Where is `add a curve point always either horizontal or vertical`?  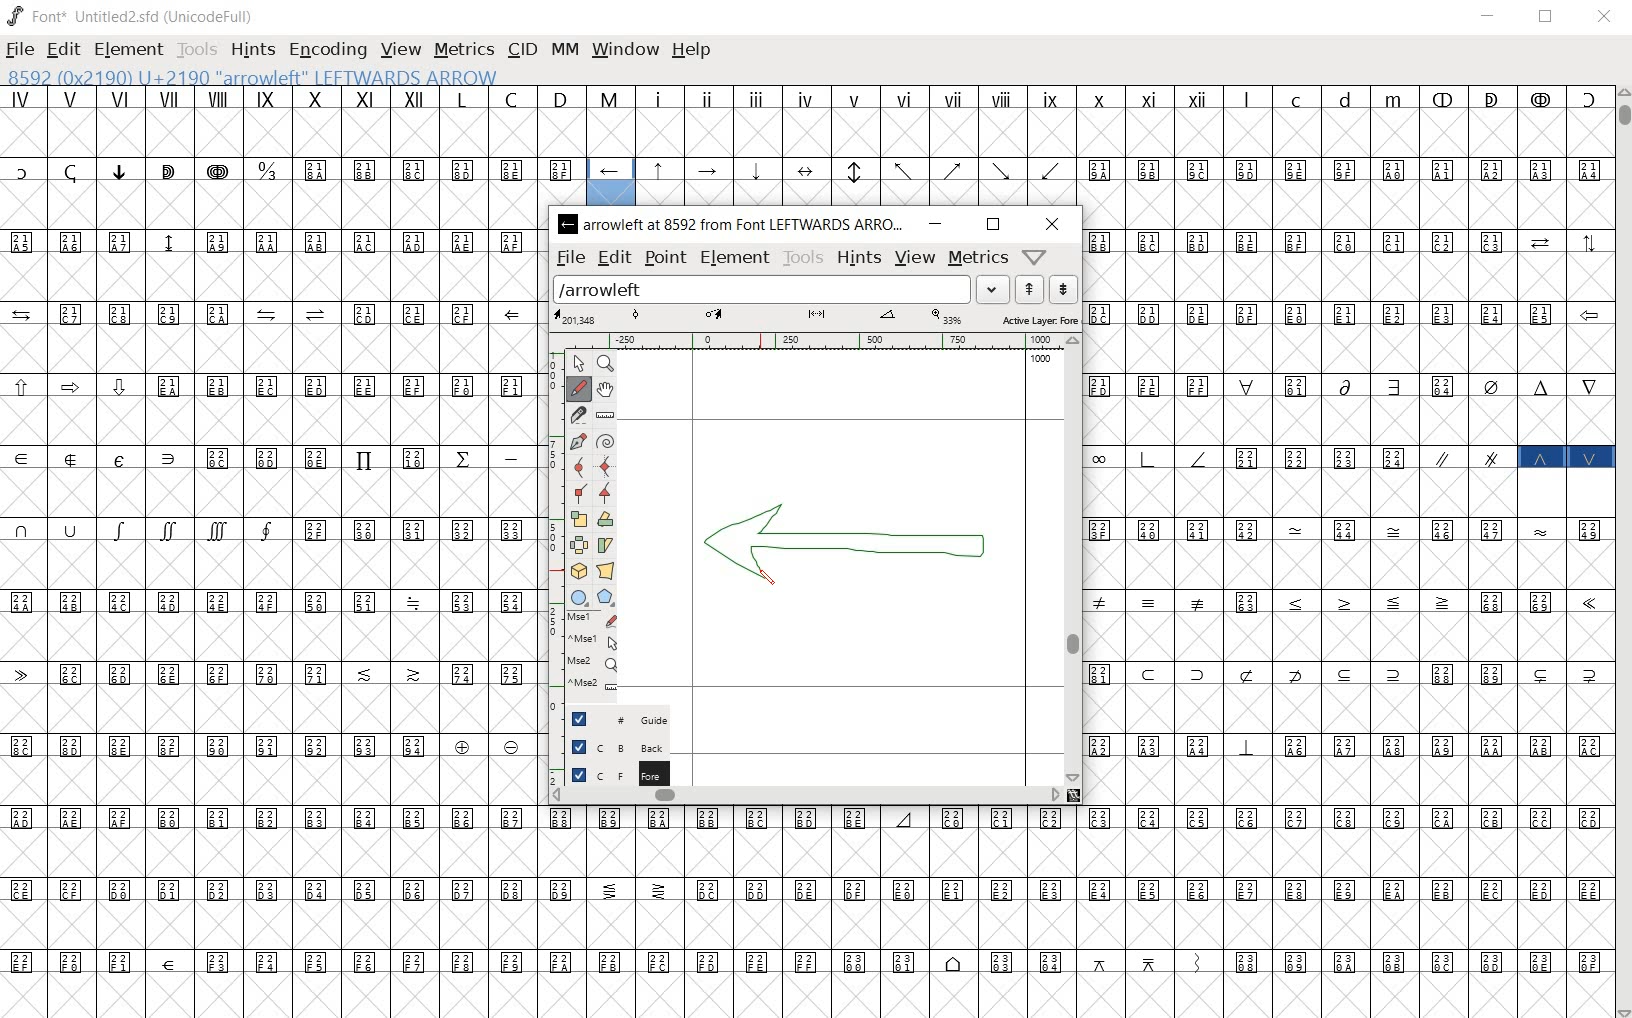 add a curve point always either horizontal or vertical is located at coordinates (606, 465).